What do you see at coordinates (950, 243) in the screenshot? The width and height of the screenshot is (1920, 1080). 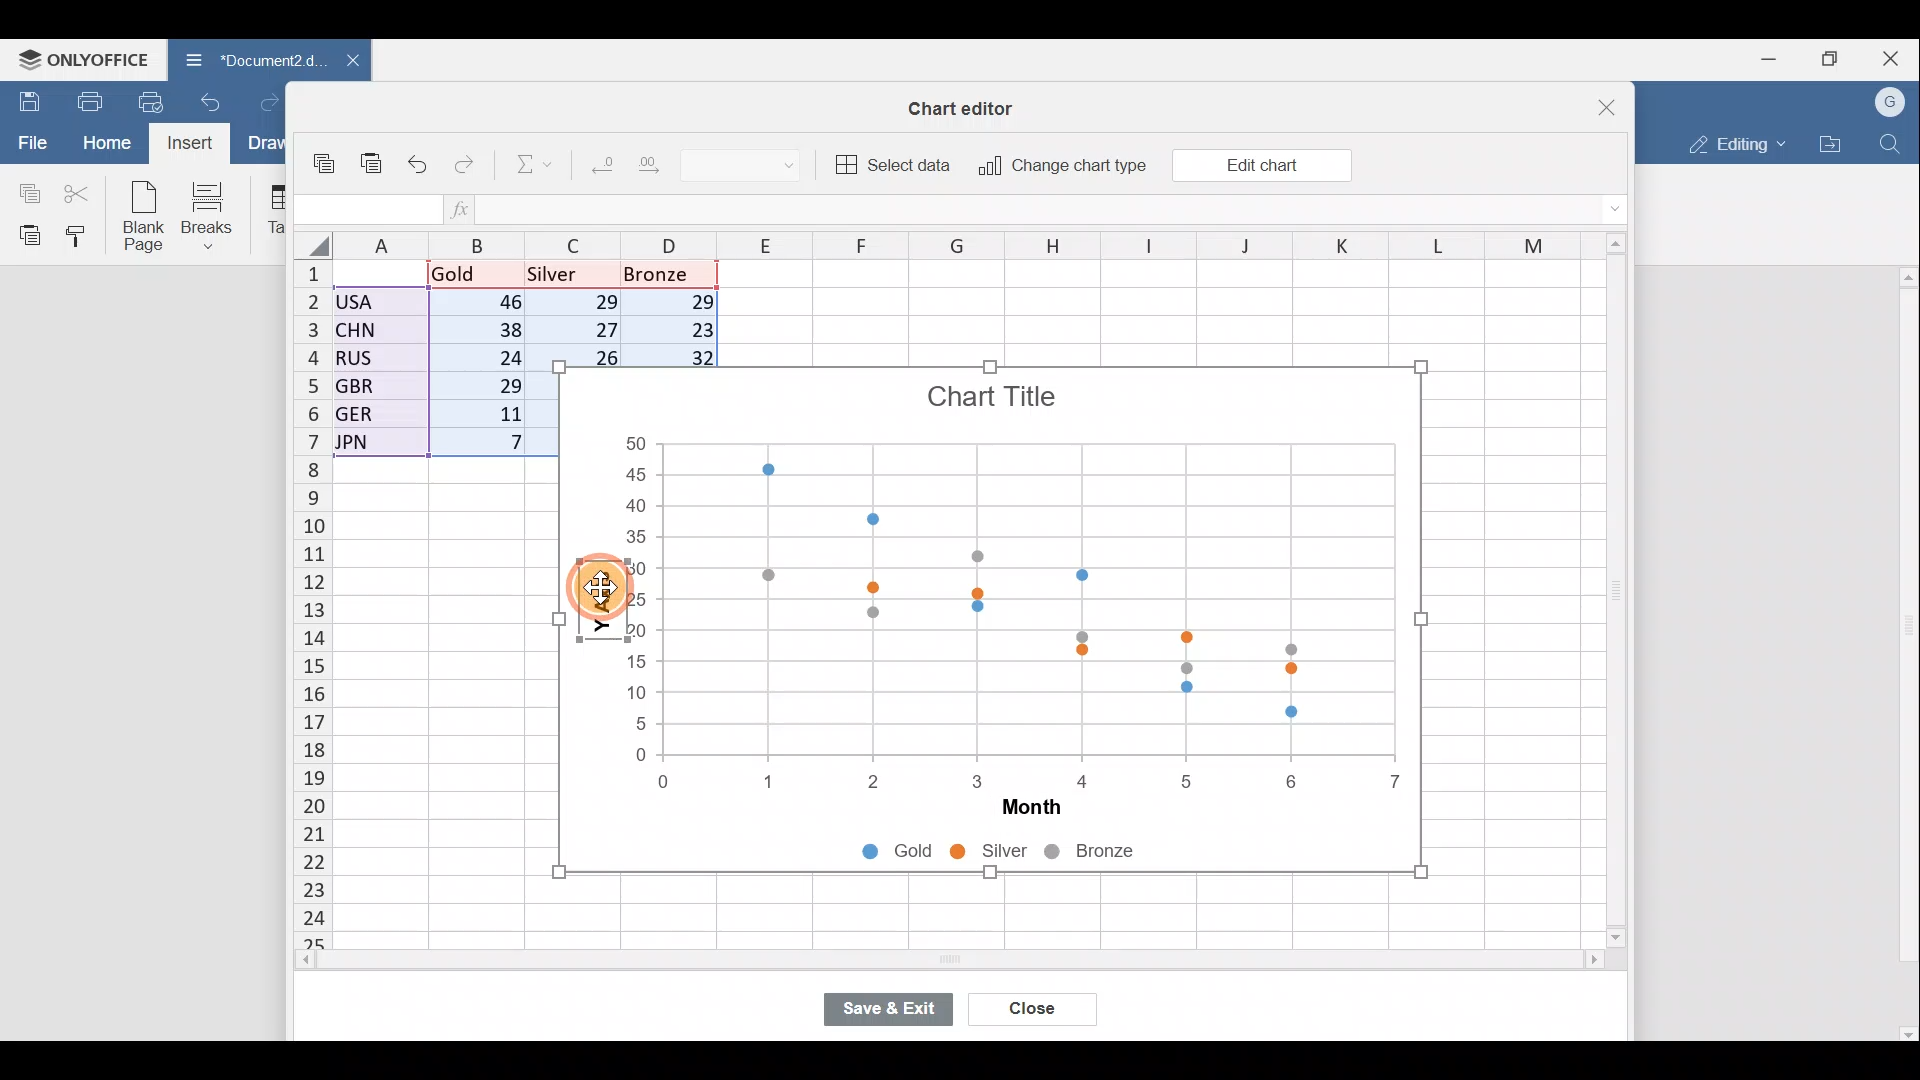 I see `Columns` at bounding box center [950, 243].